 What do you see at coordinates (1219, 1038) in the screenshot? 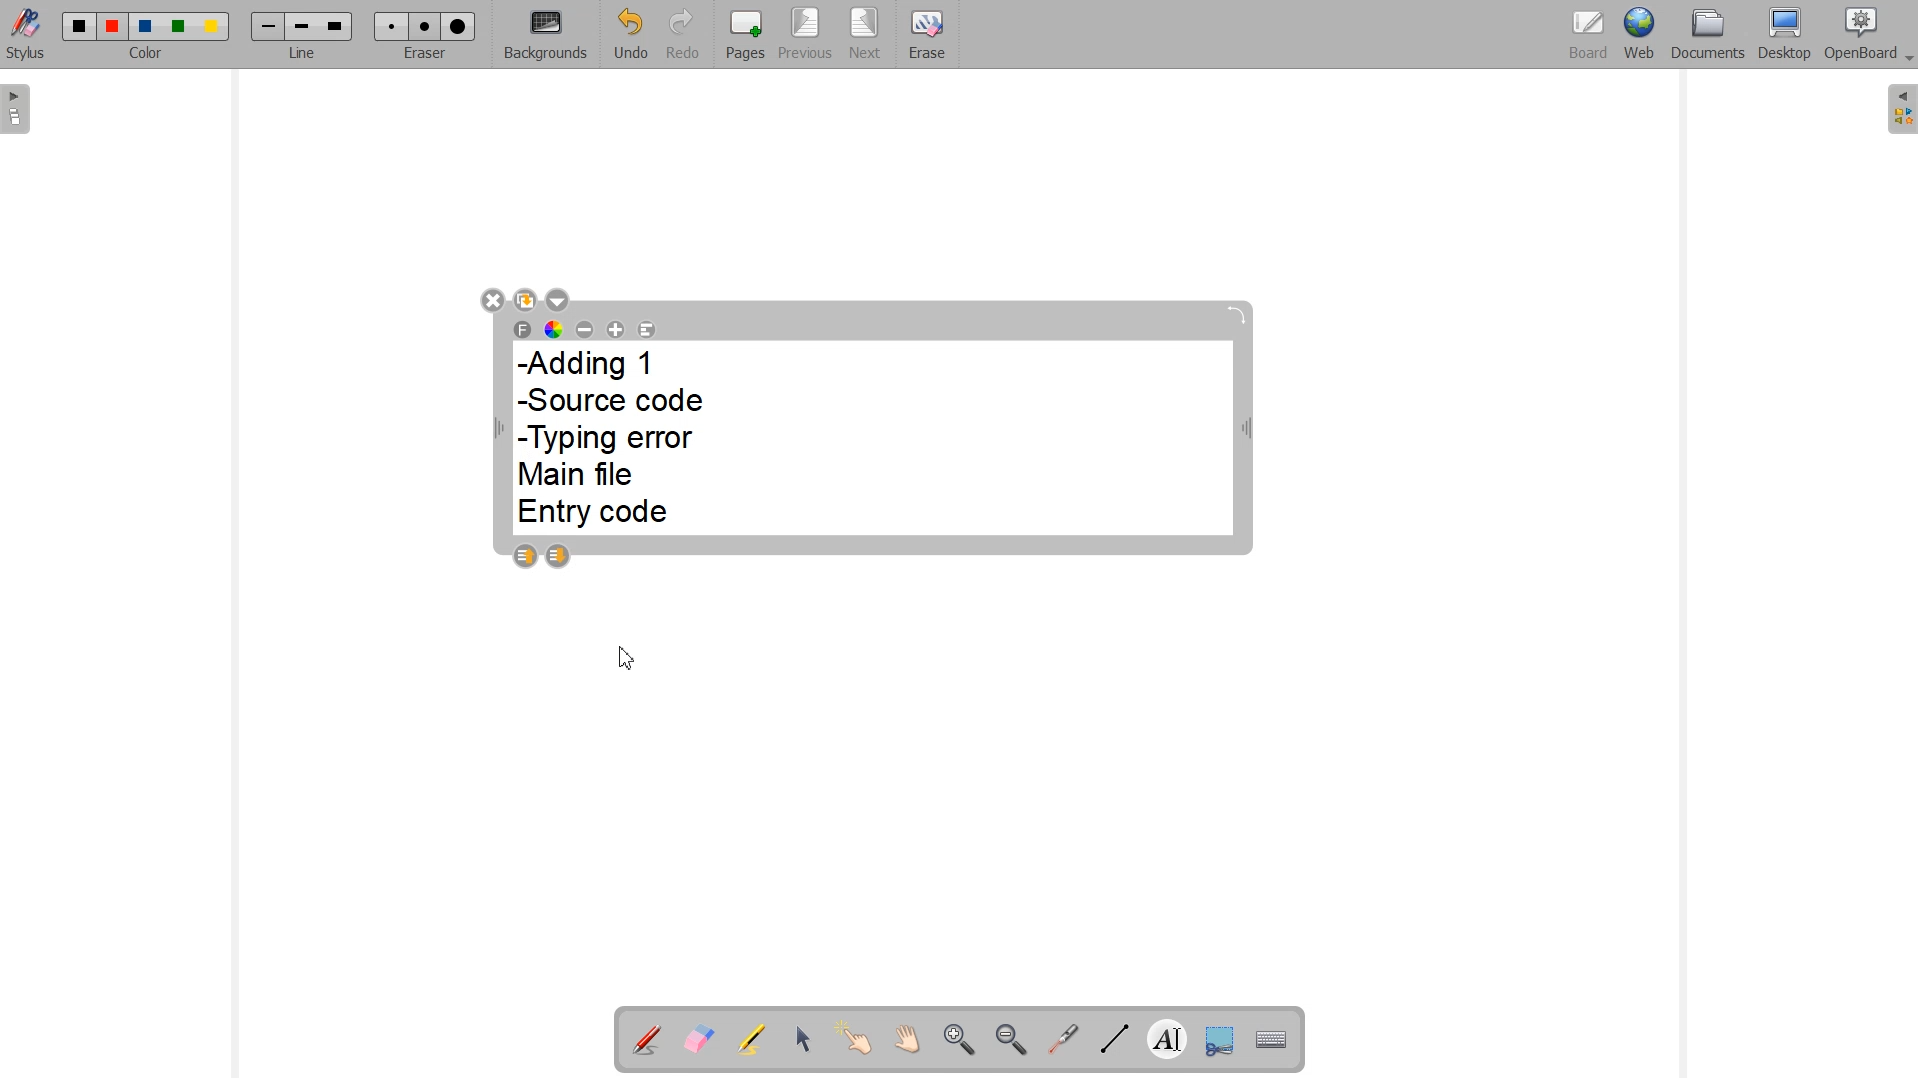
I see `Capture part of the screen` at bounding box center [1219, 1038].